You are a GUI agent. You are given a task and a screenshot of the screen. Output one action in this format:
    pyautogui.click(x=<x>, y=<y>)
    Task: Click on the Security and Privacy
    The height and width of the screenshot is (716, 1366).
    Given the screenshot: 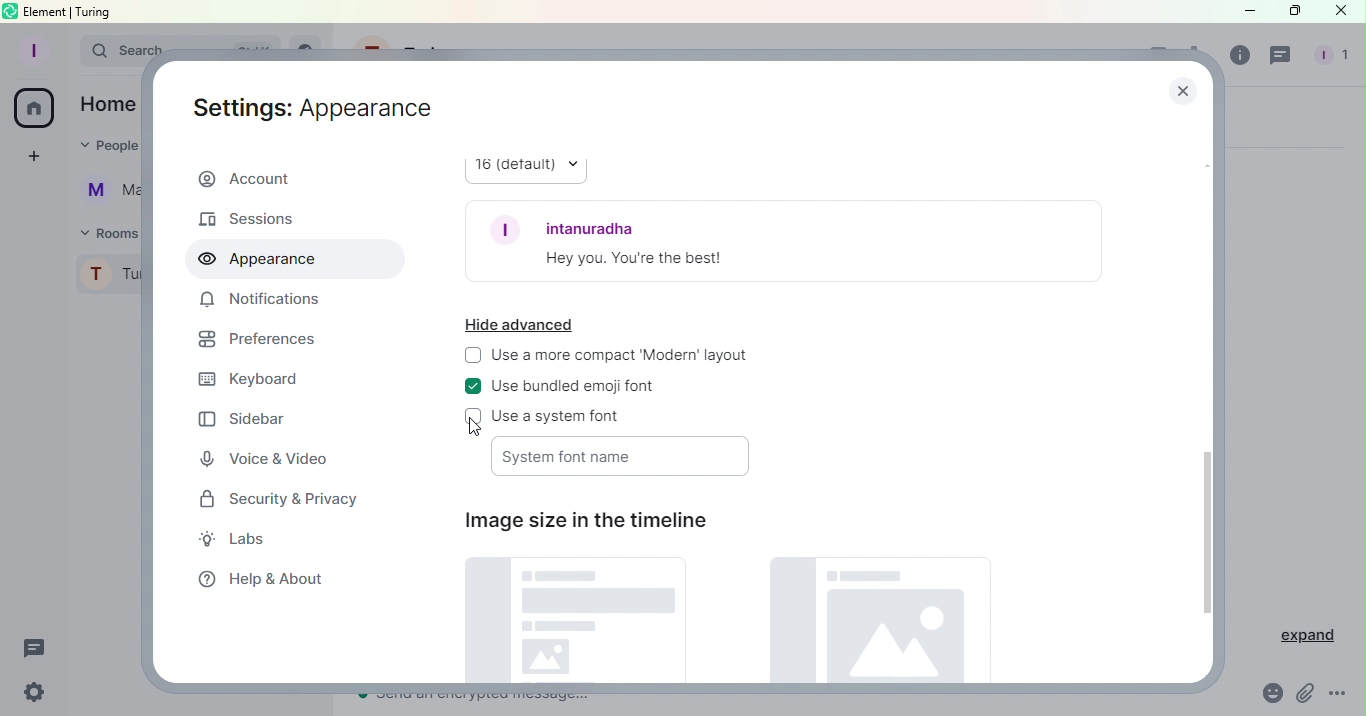 What is the action you would take?
    pyautogui.click(x=279, y=500)
    